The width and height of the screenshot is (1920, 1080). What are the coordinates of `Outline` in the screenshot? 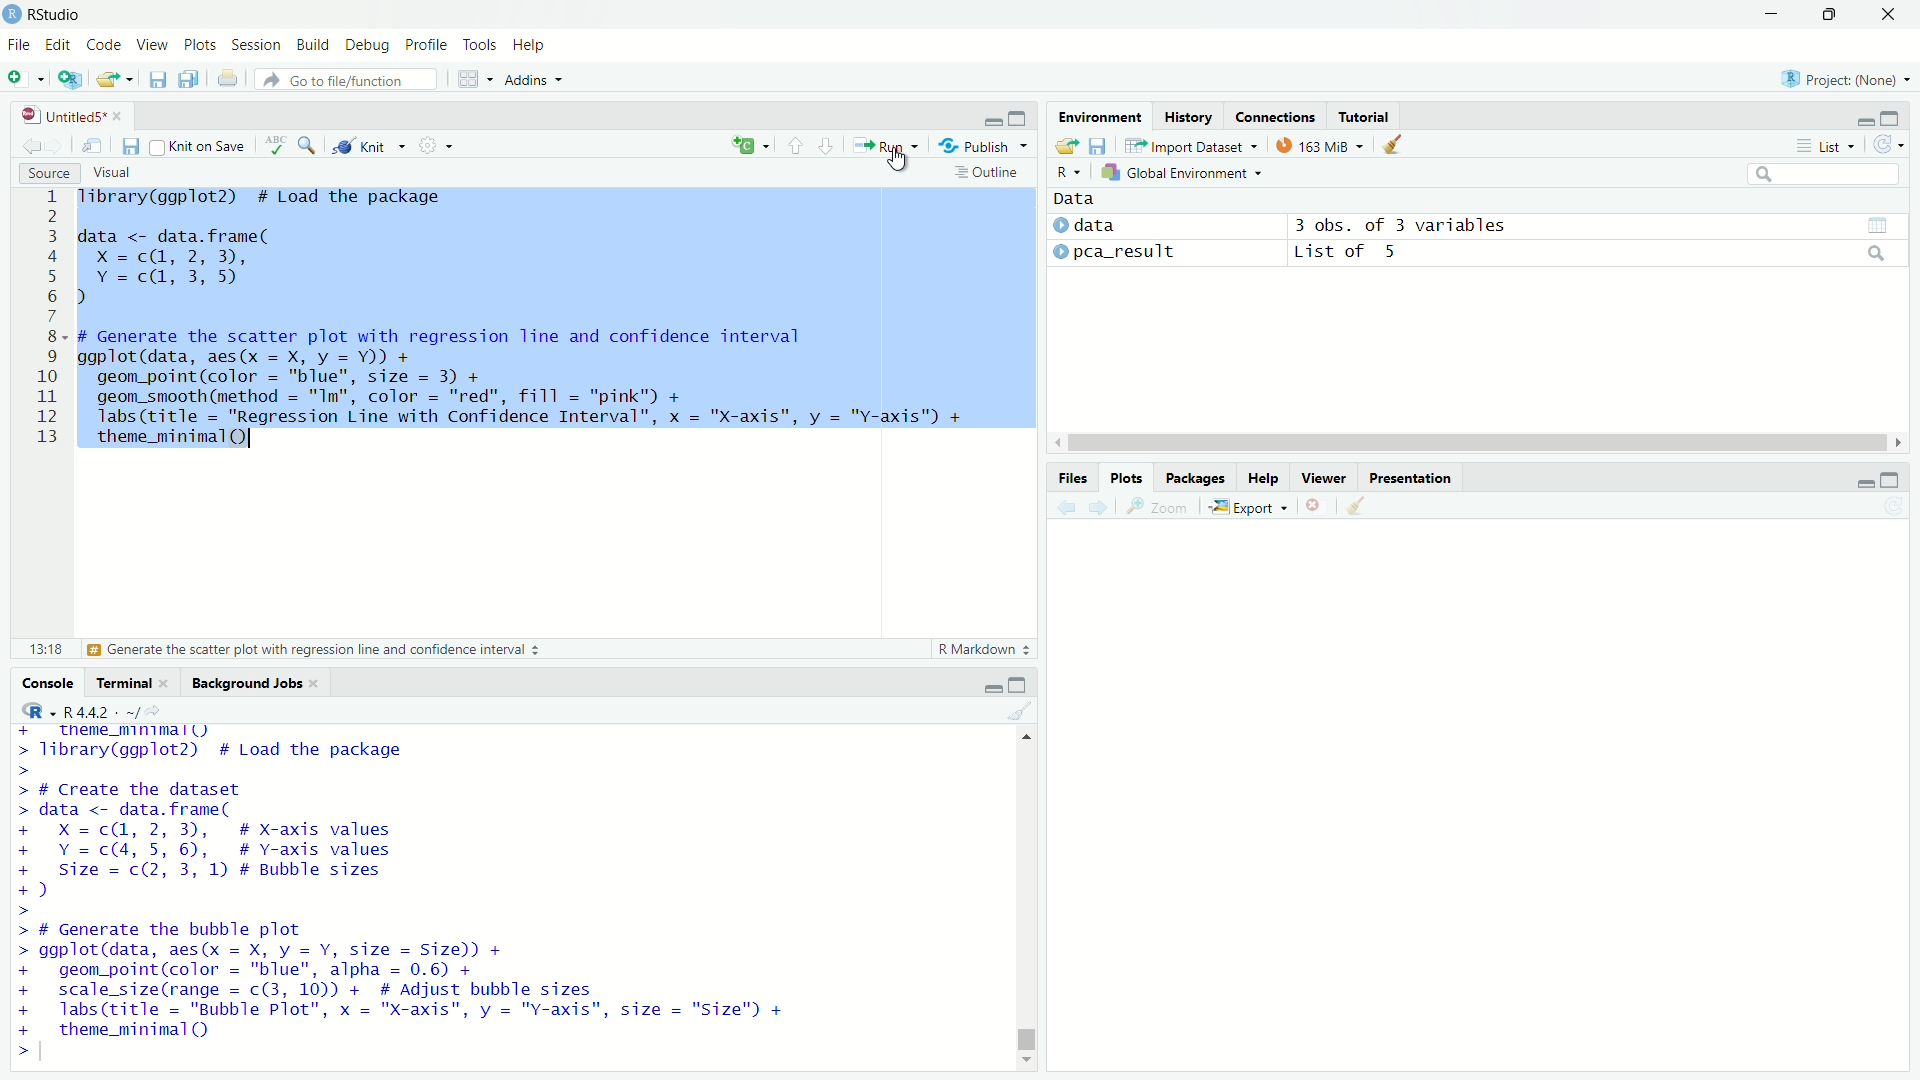 It's located at (989, 172).